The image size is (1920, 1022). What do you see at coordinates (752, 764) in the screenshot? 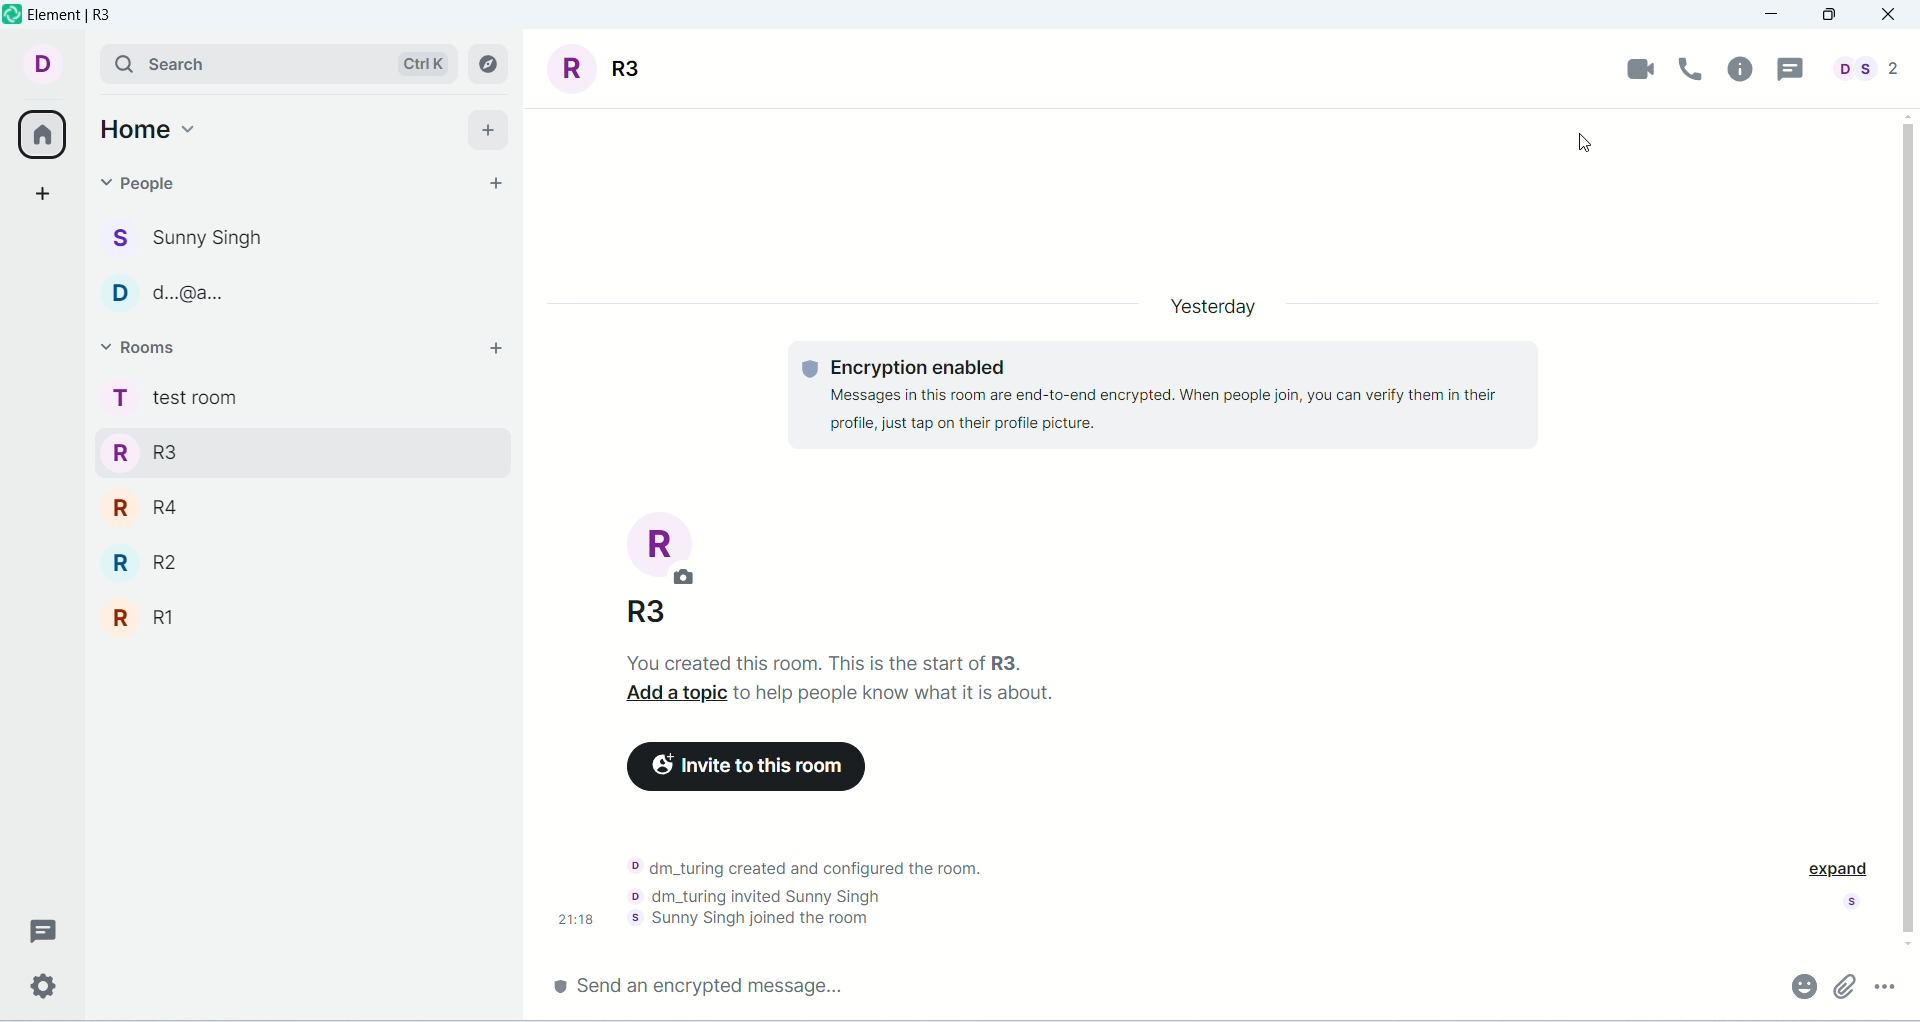
I see `invite to this room` at bounding box center [752, 764].